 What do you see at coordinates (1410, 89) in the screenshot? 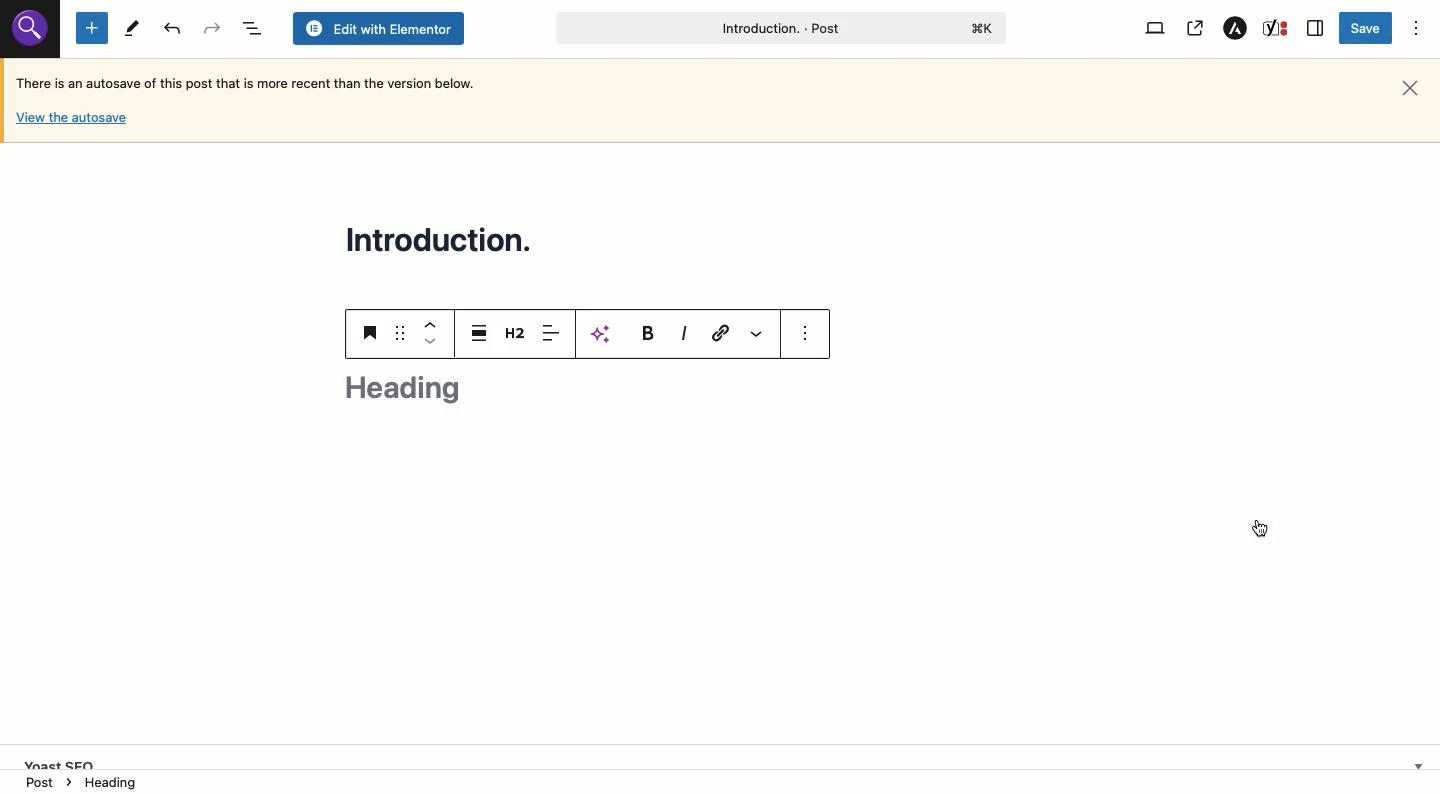
I see `Close` at bounding box center [1410, 89].